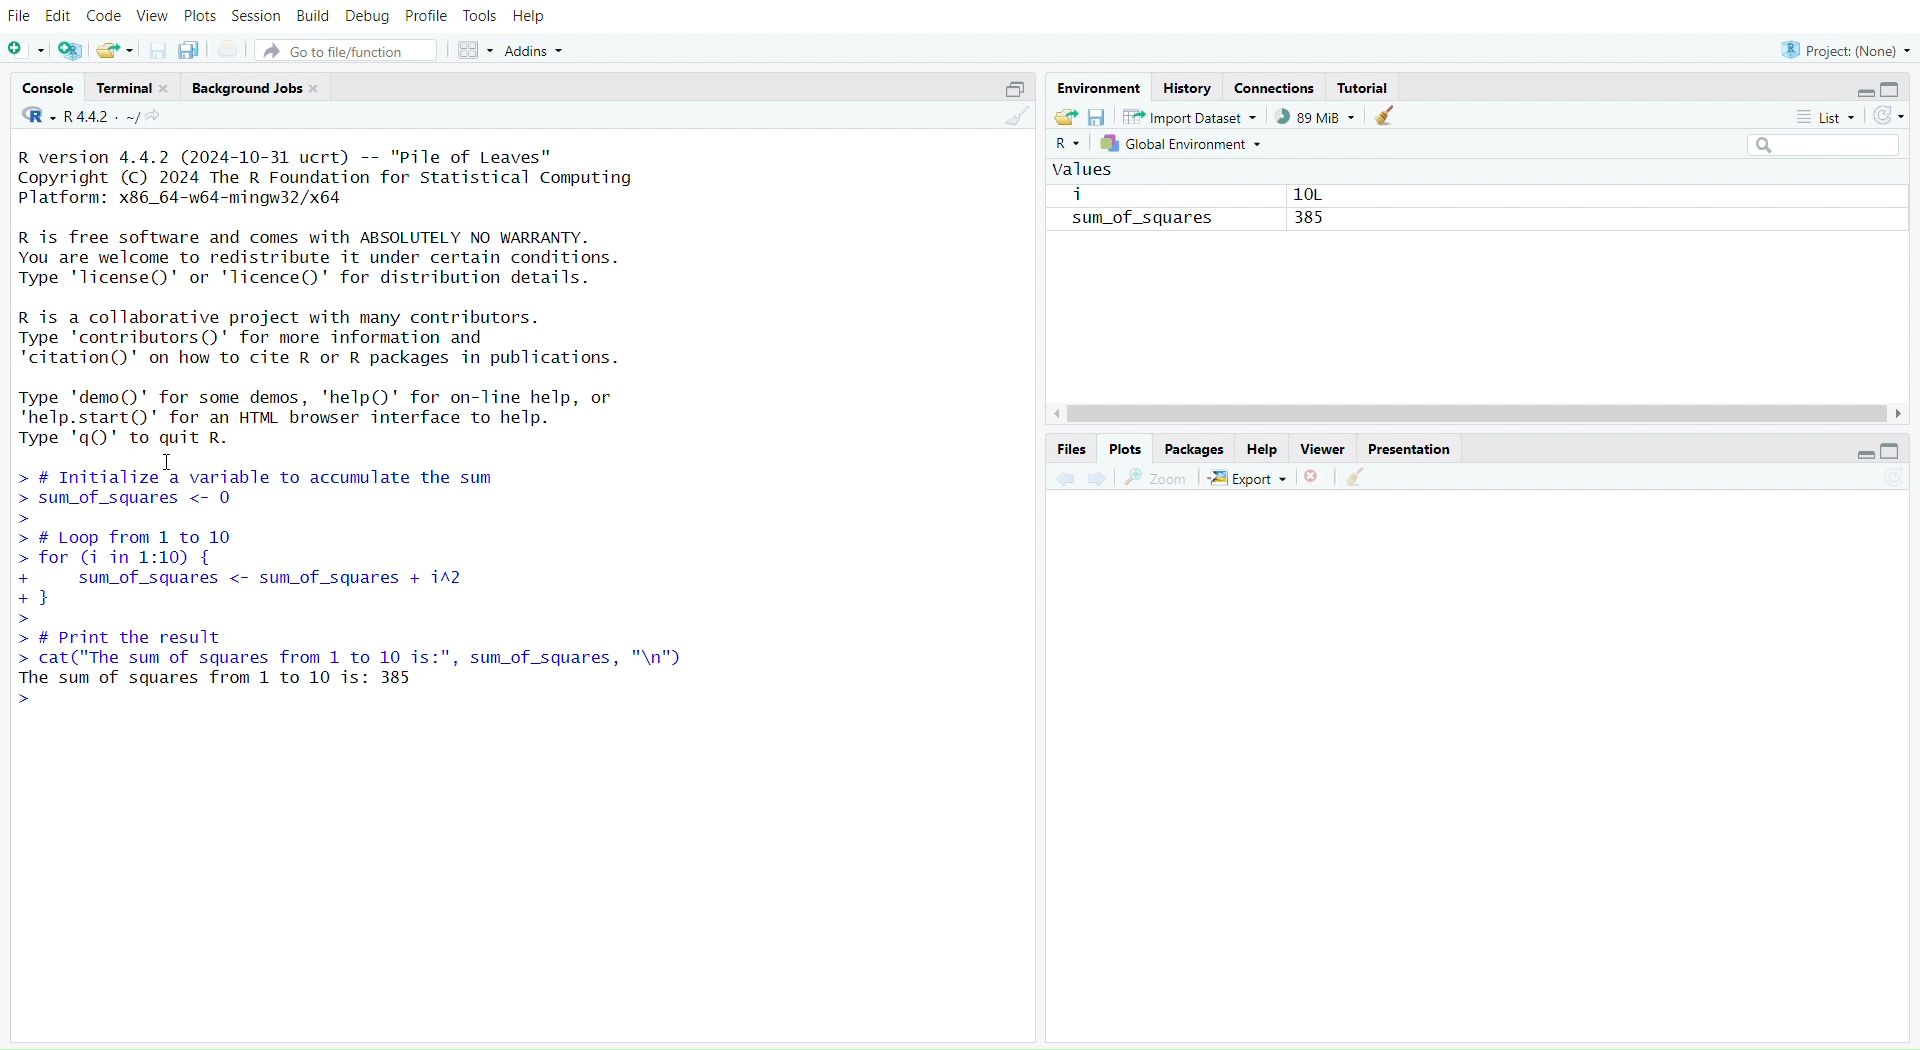 This screenshot has width=1920, height=1050. What do you see at coordinates (224, 679) in the screenshot?
I see `The sum of squares from 1 to 10 is: 385` at bounding box center [224, 679].